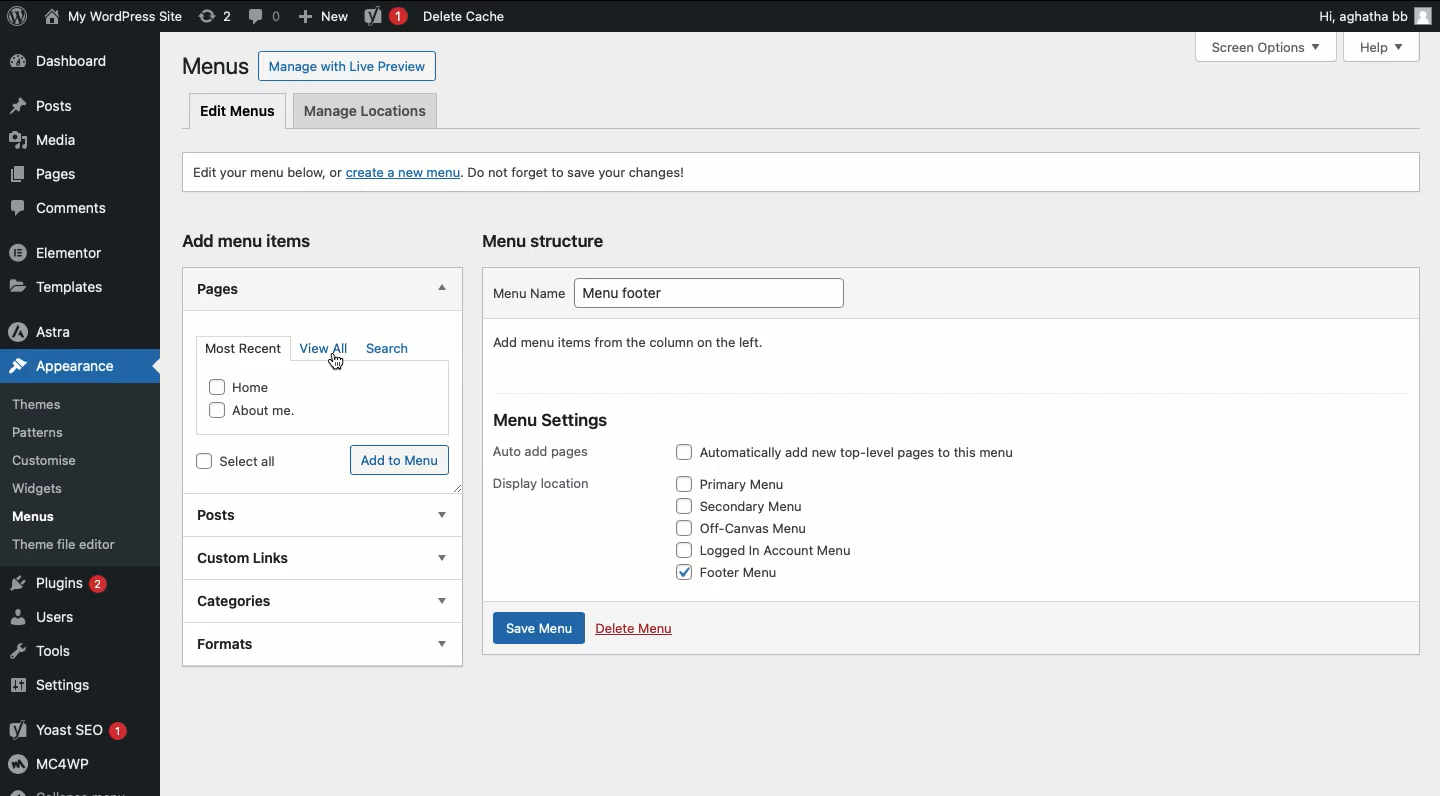 Image resolution: width=1440 pixels, height=796 pixels. What do you see at coordinates (679, 453) in the screenshot?
I see `Check box` at bounding box center [679, 453].